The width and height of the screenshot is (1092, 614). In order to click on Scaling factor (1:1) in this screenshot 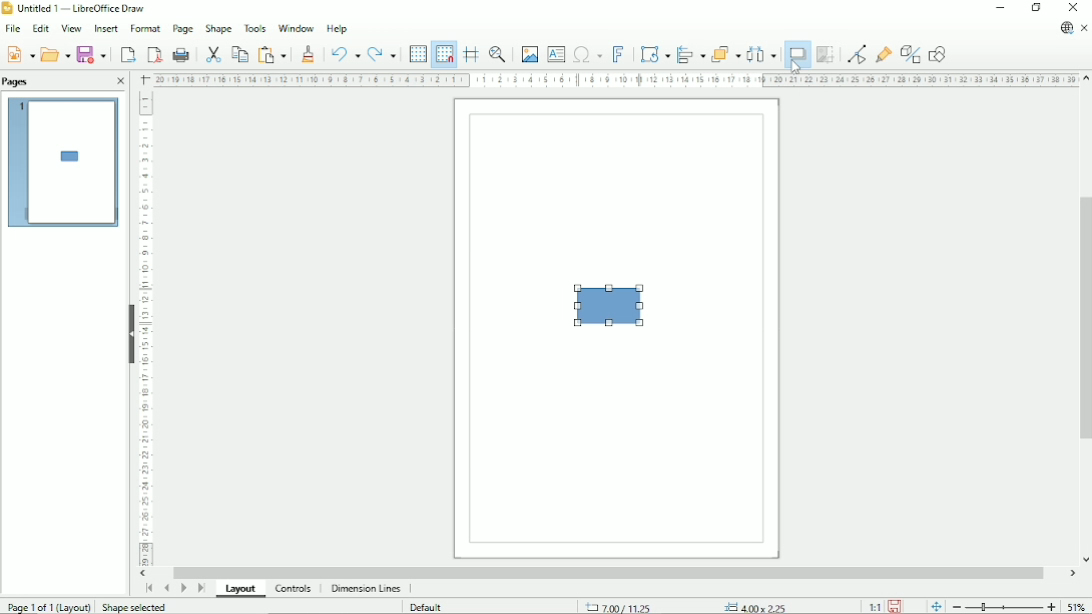, I will do `click(870, 606)`.